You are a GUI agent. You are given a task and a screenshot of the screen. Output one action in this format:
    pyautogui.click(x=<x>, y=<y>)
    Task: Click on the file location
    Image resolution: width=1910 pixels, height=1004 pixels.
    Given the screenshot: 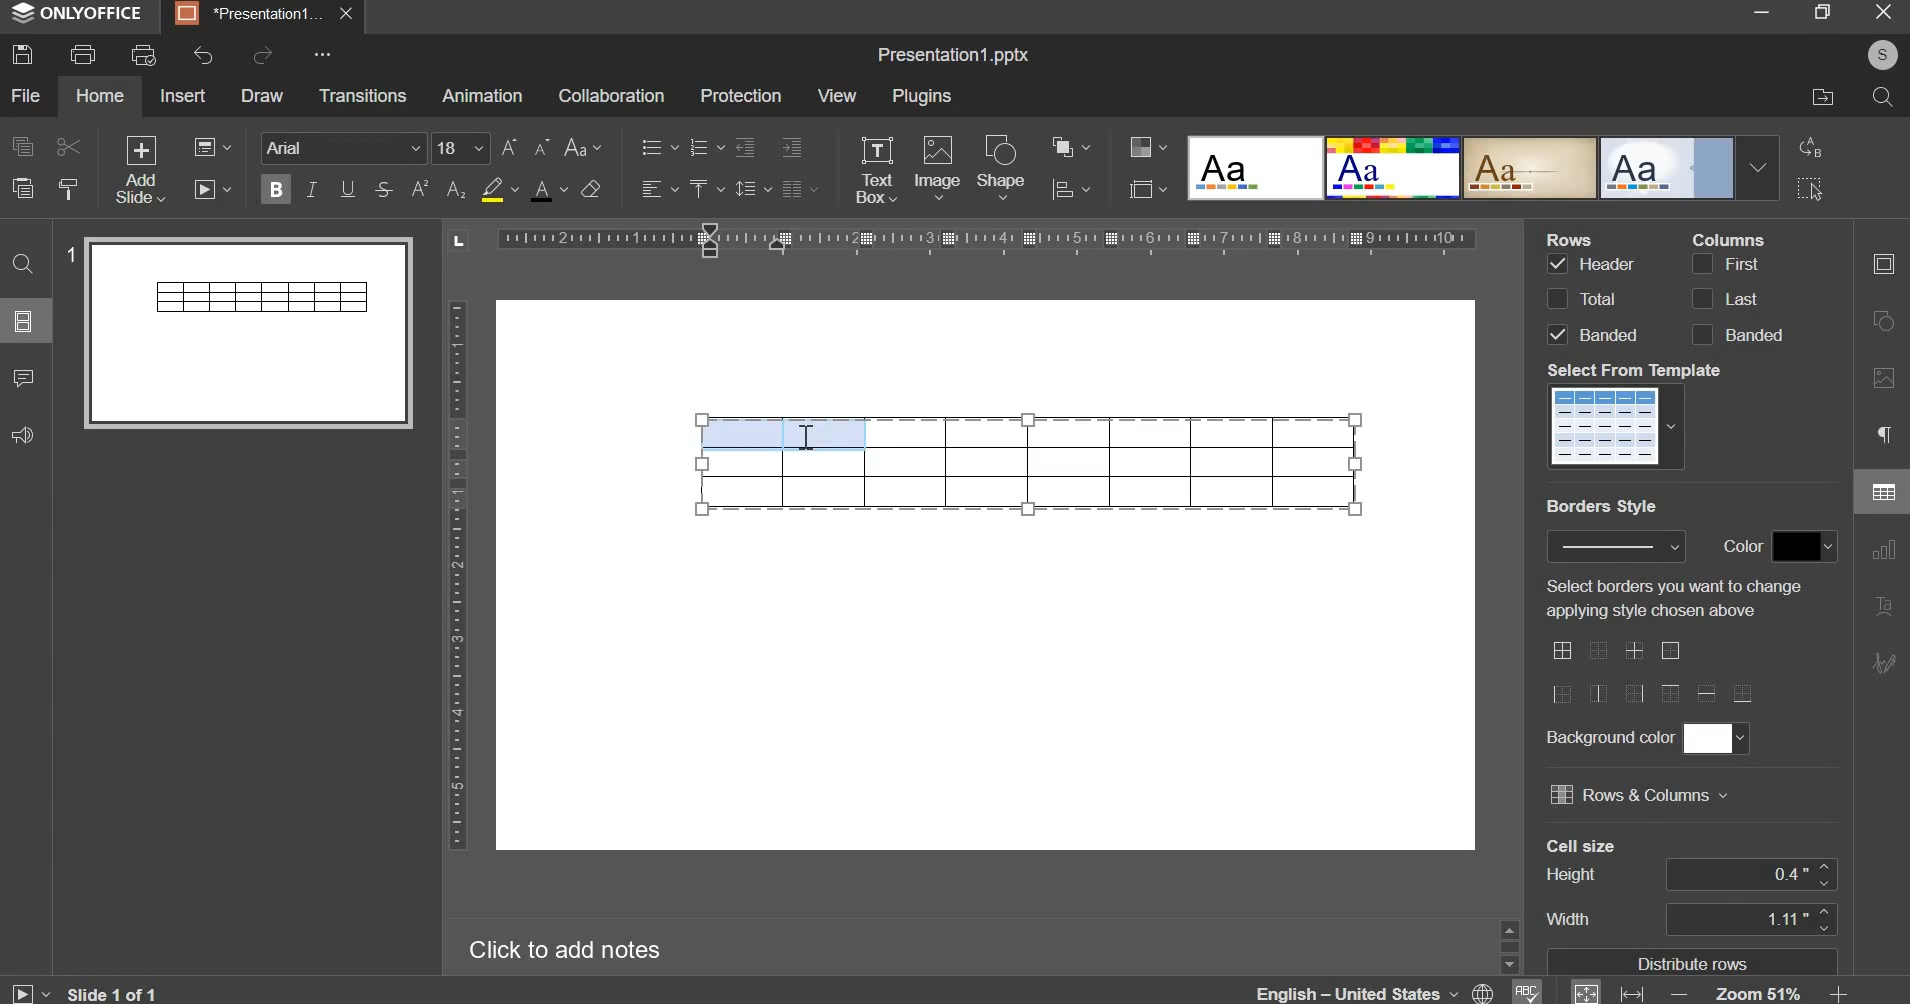 What is the action you would take?
    pyautogui.click(x=1823, y=95)
    